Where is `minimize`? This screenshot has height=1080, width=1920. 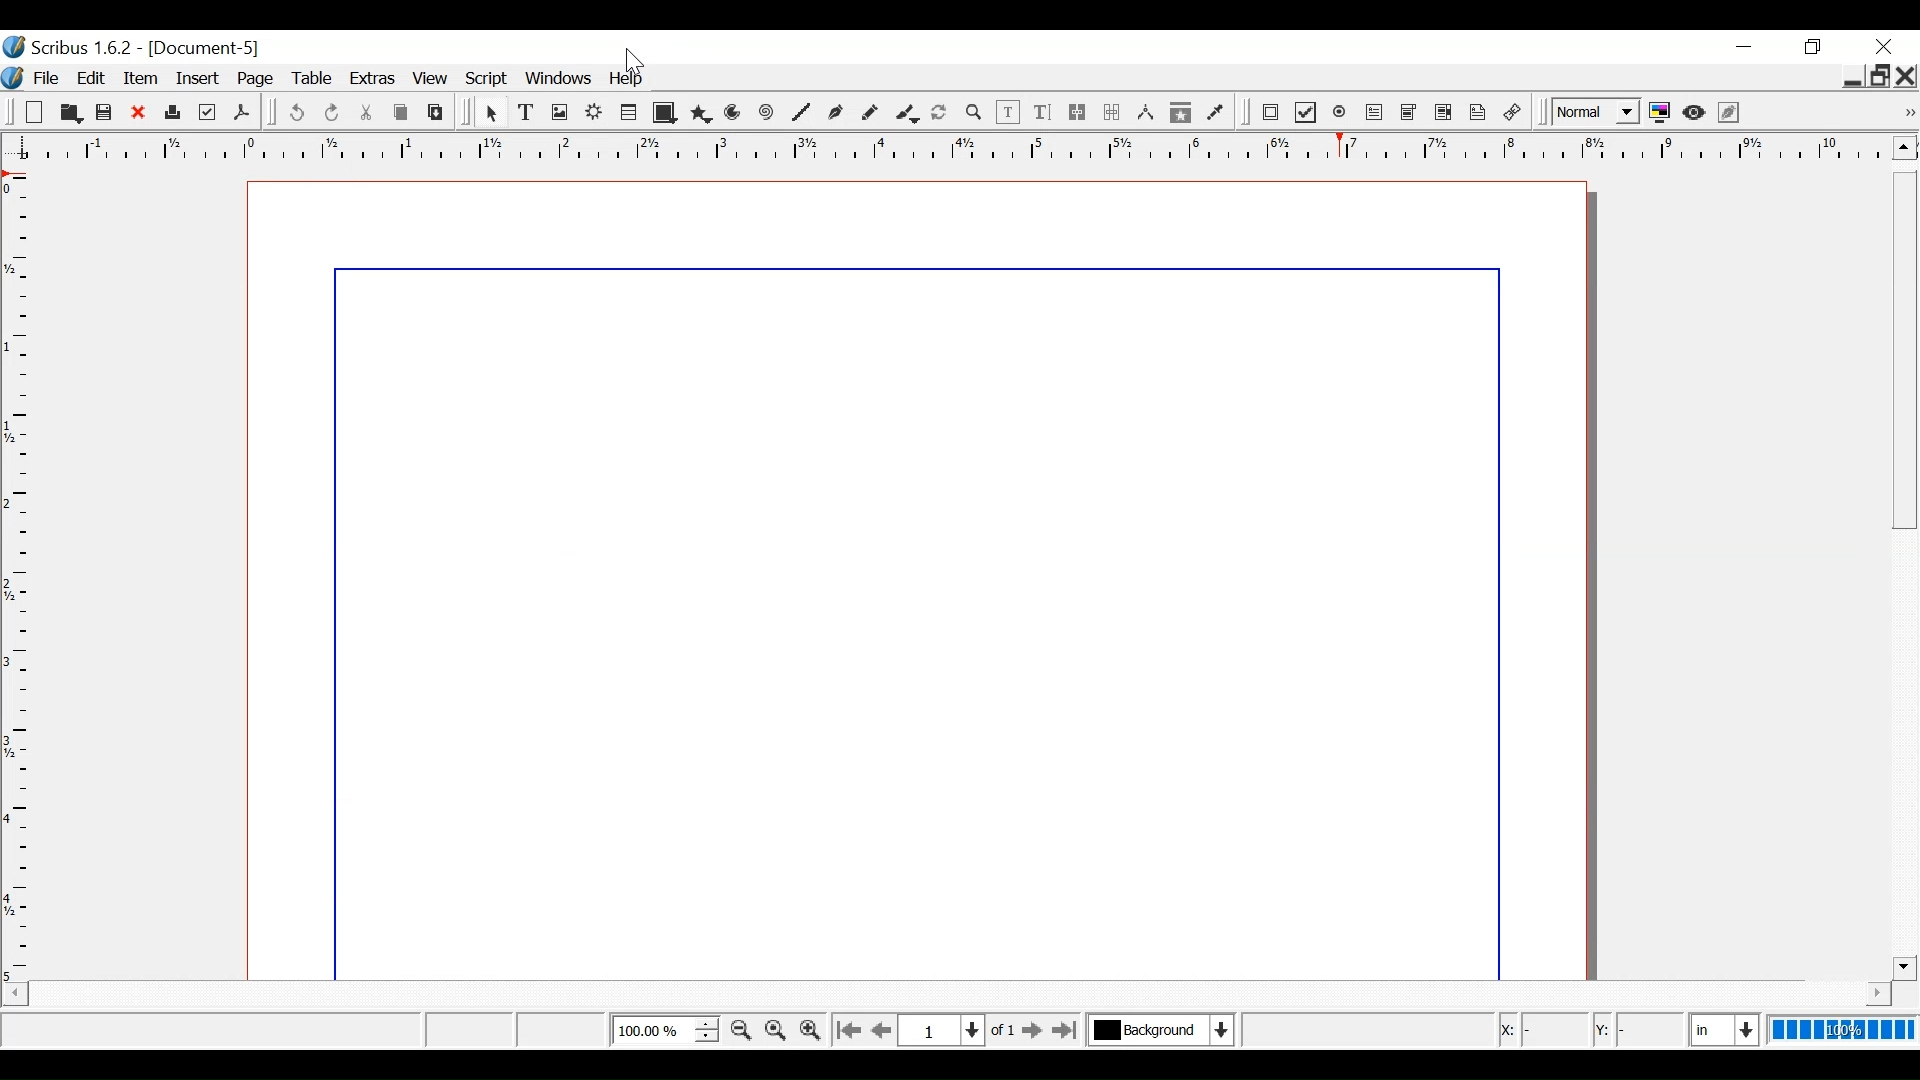 minimize is located at coordinates (1850, 79).